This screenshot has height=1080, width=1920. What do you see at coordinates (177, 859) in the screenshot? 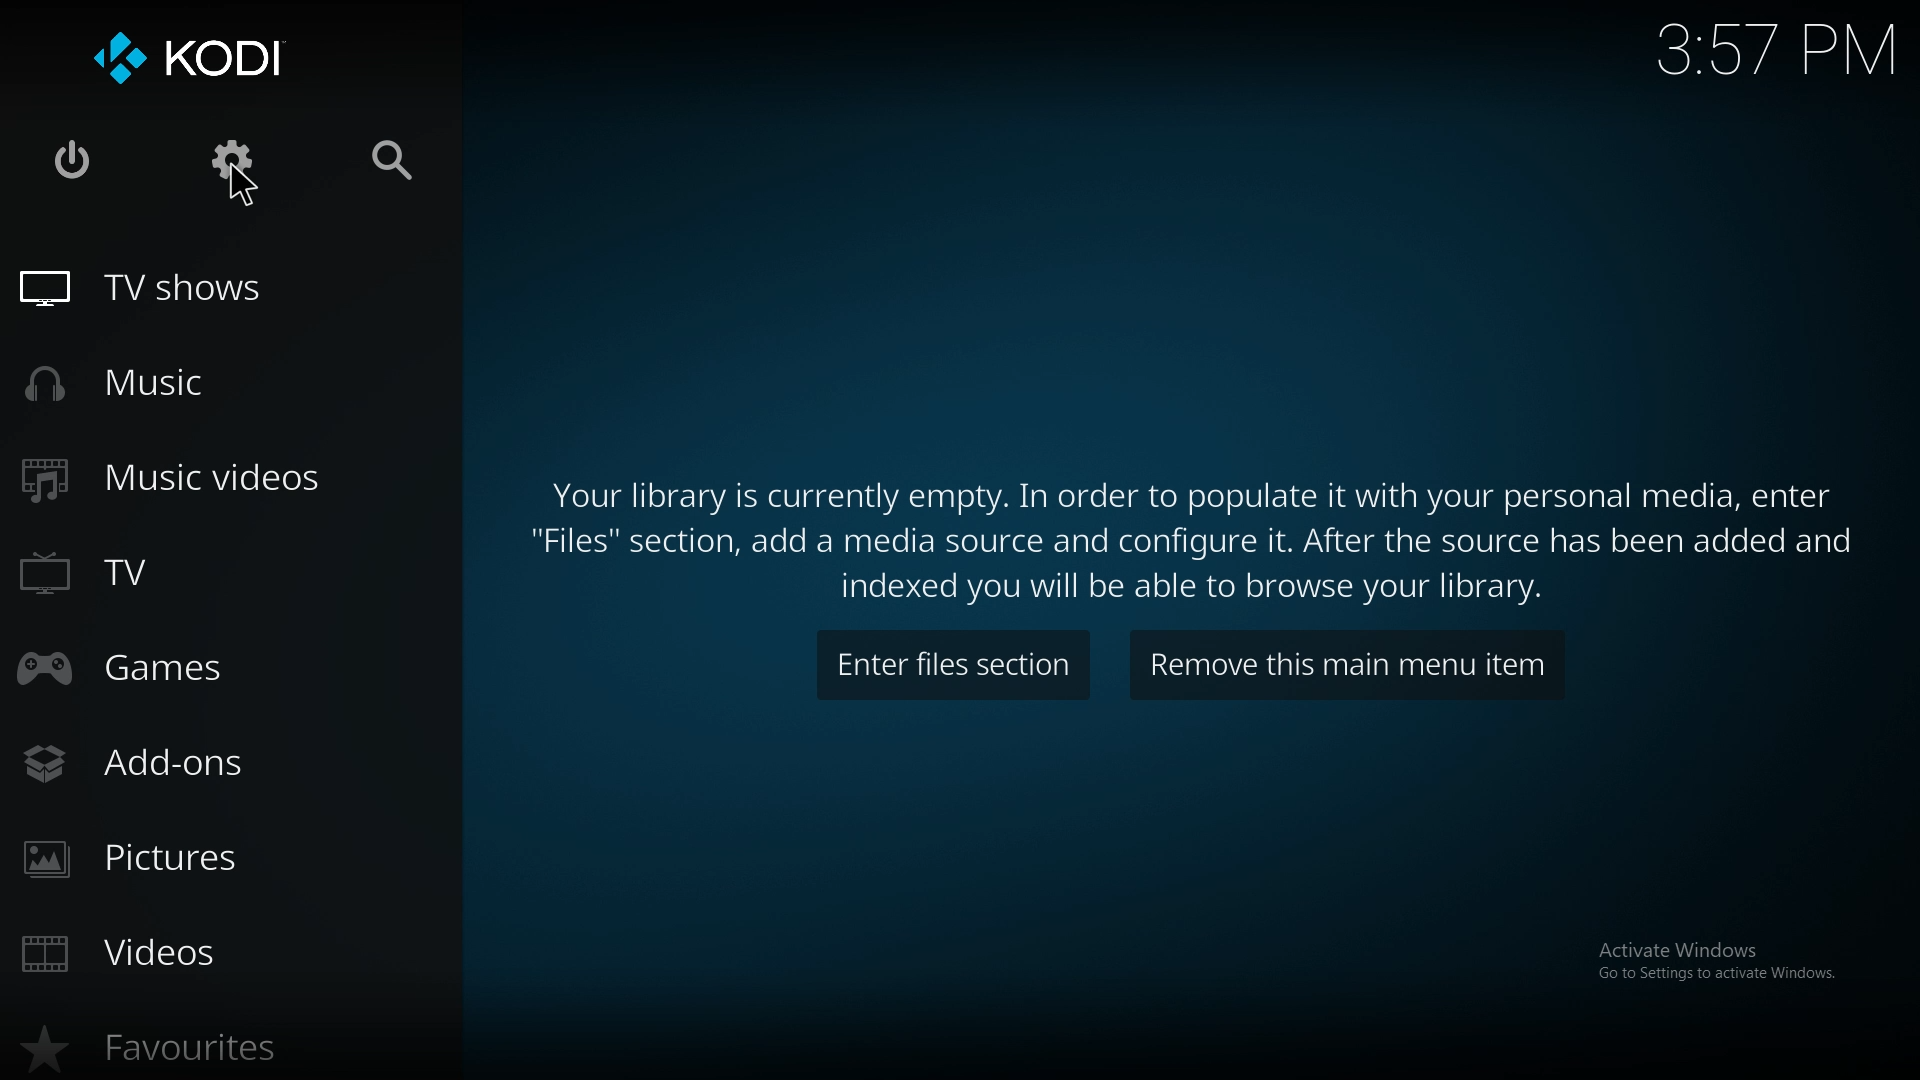
I see `pictures` at bounding box center [177, 859].